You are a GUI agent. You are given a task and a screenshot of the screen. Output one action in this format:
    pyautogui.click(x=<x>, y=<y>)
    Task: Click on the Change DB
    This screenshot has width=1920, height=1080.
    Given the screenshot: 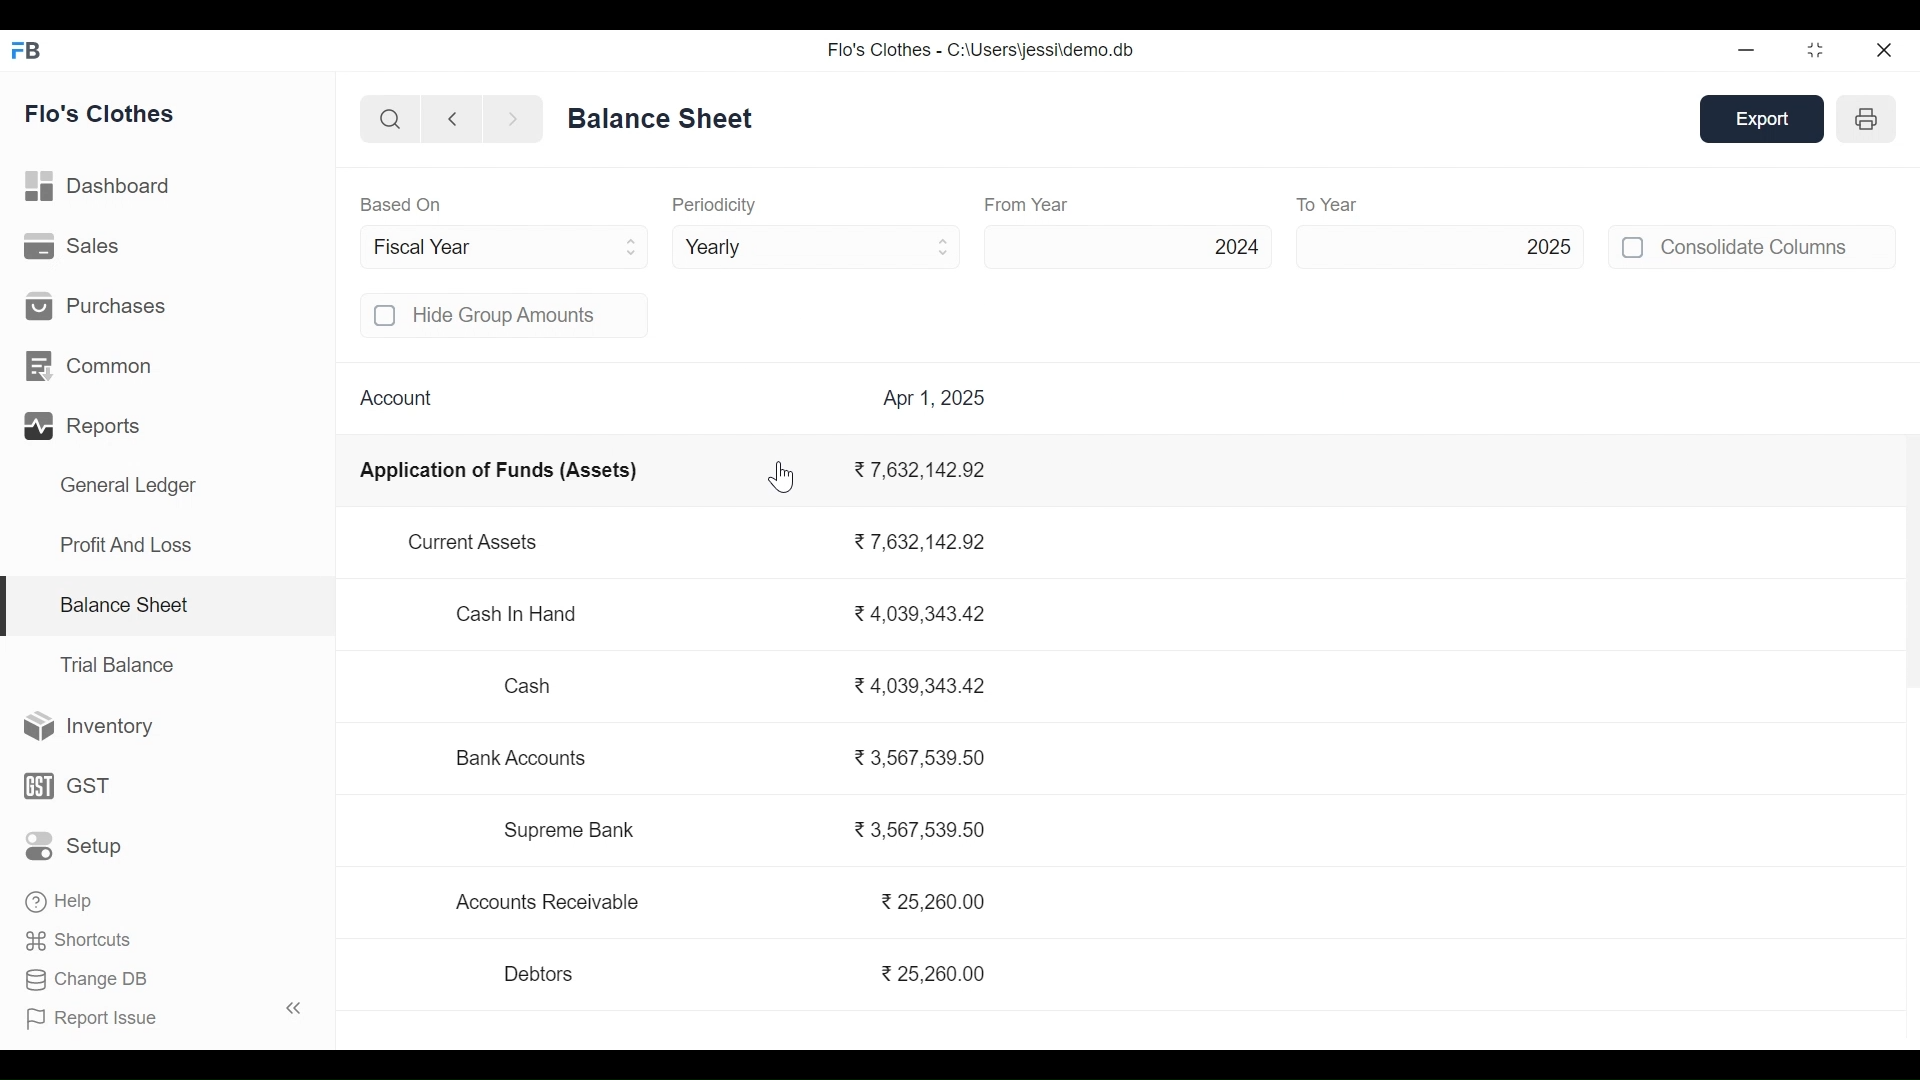 What is the action you would take?
    pyautogui.click(x=87, y=977)
    